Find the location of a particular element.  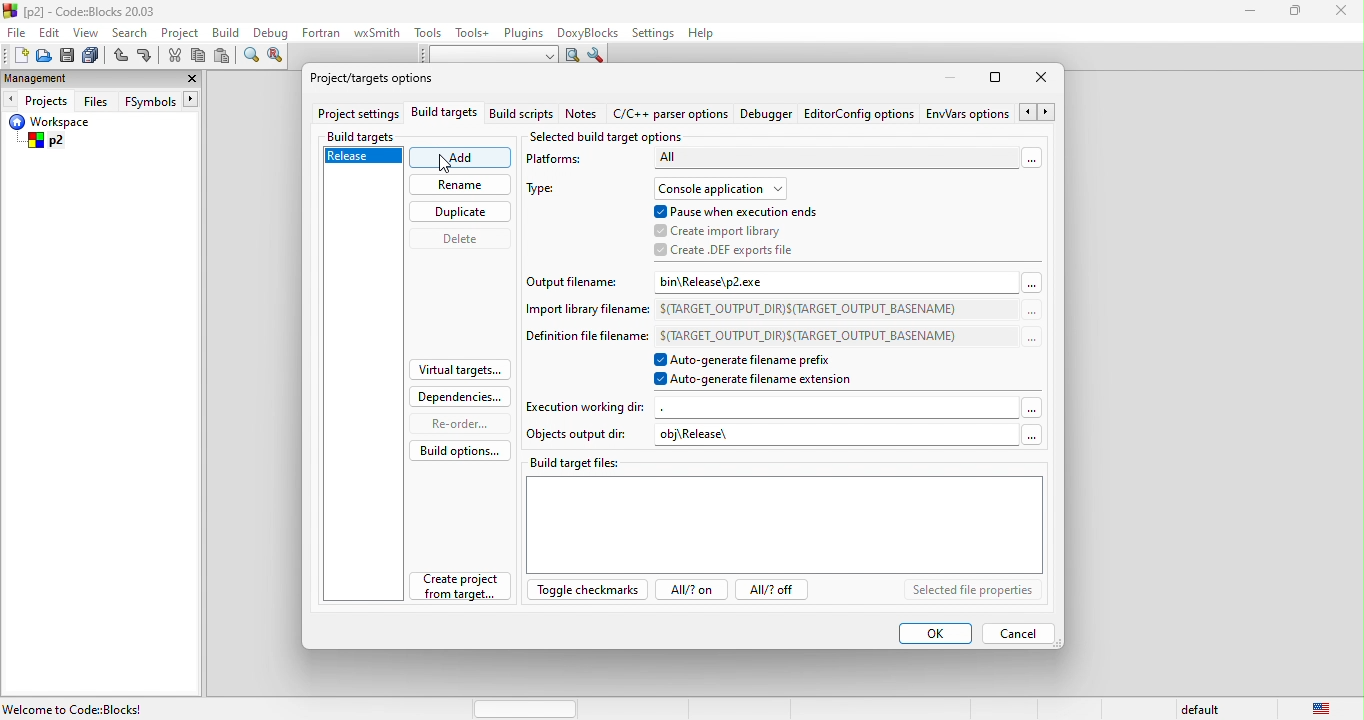

editor config option is located at coordinates (862, 112).